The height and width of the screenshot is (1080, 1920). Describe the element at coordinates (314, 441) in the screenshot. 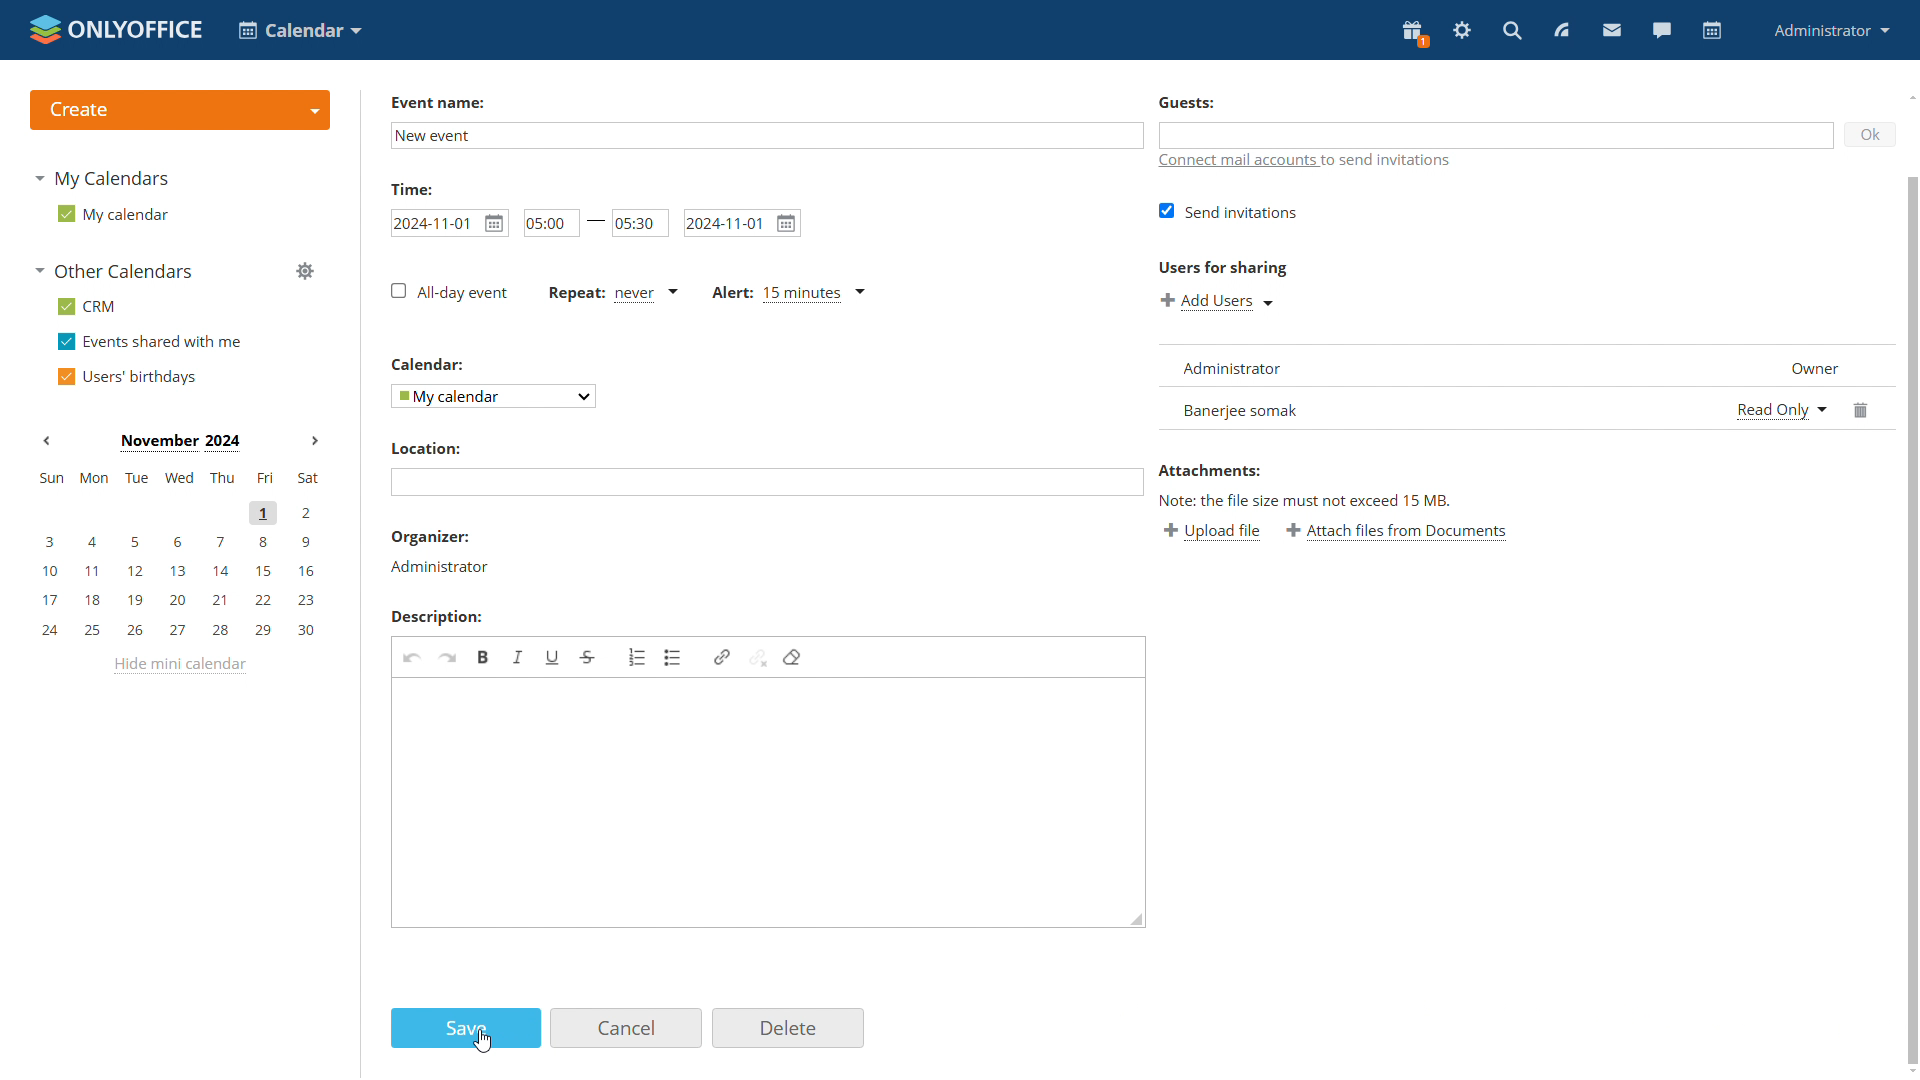

I see `Next month` at that location.